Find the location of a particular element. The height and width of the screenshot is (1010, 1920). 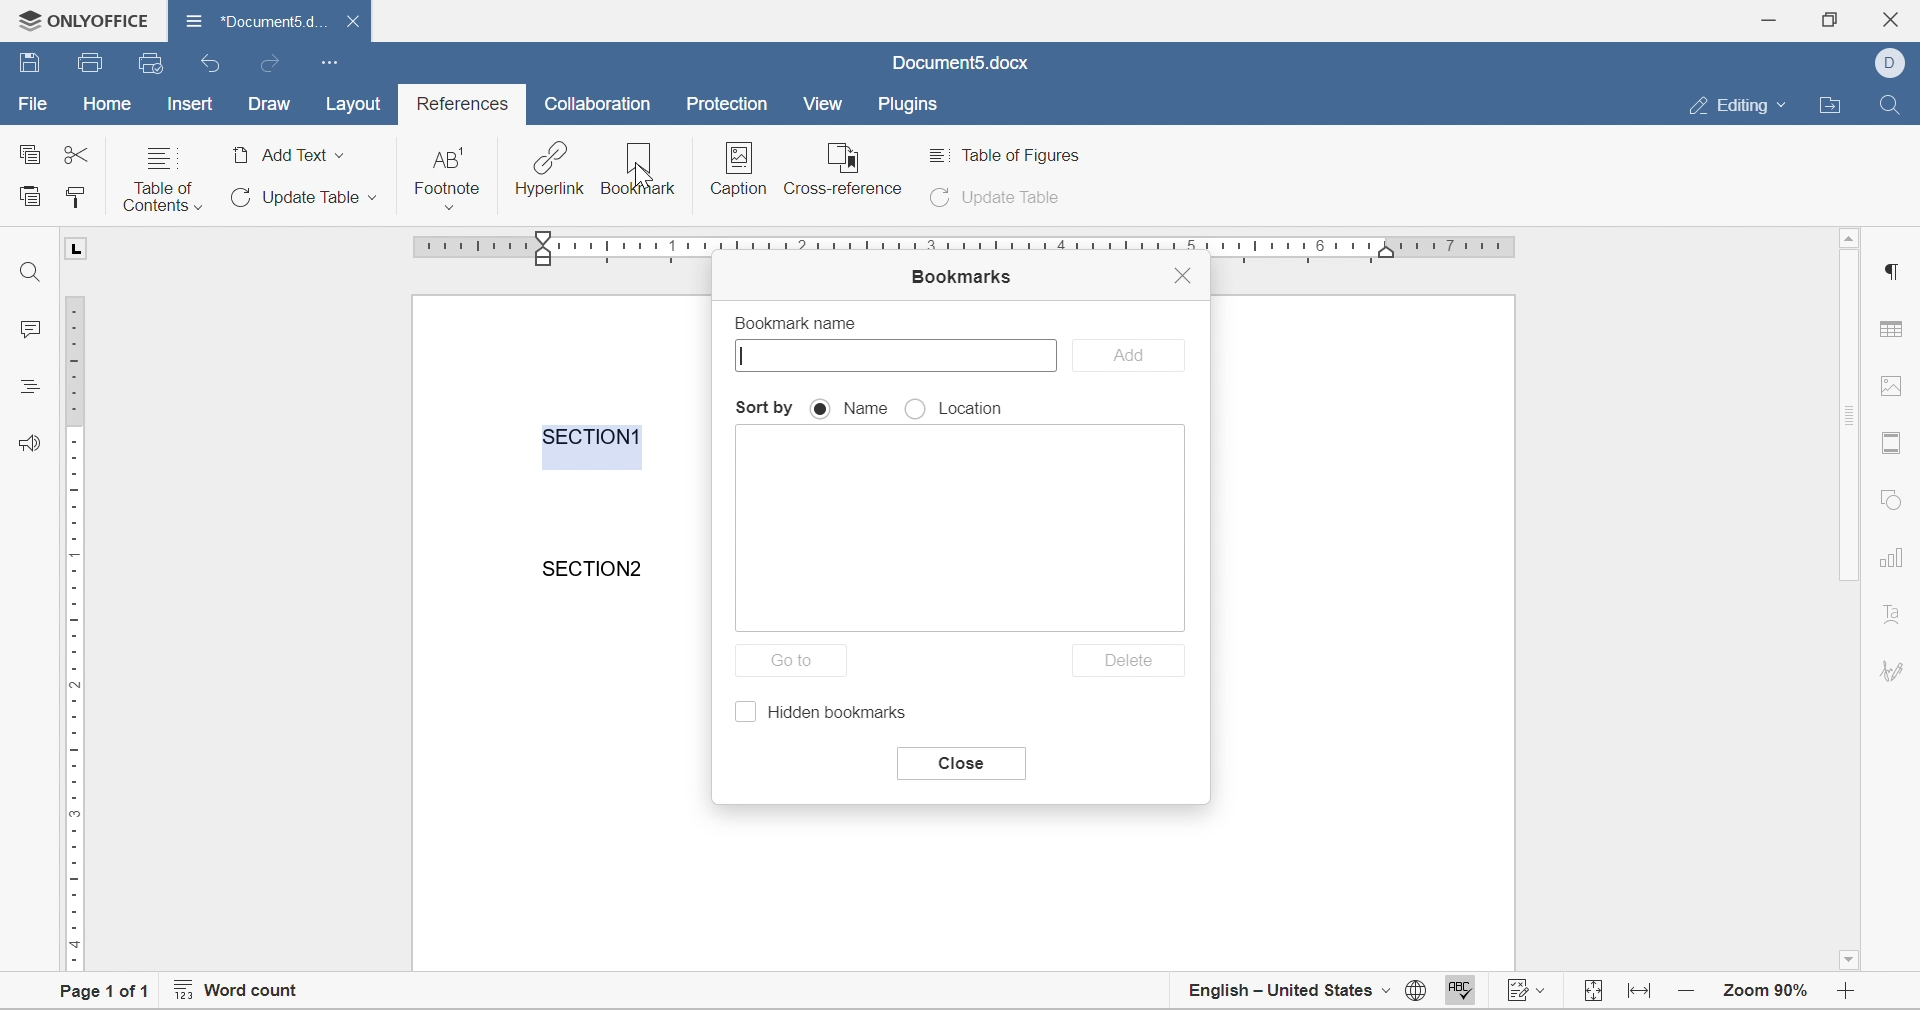

footnote is located at coordinates (449, 177).